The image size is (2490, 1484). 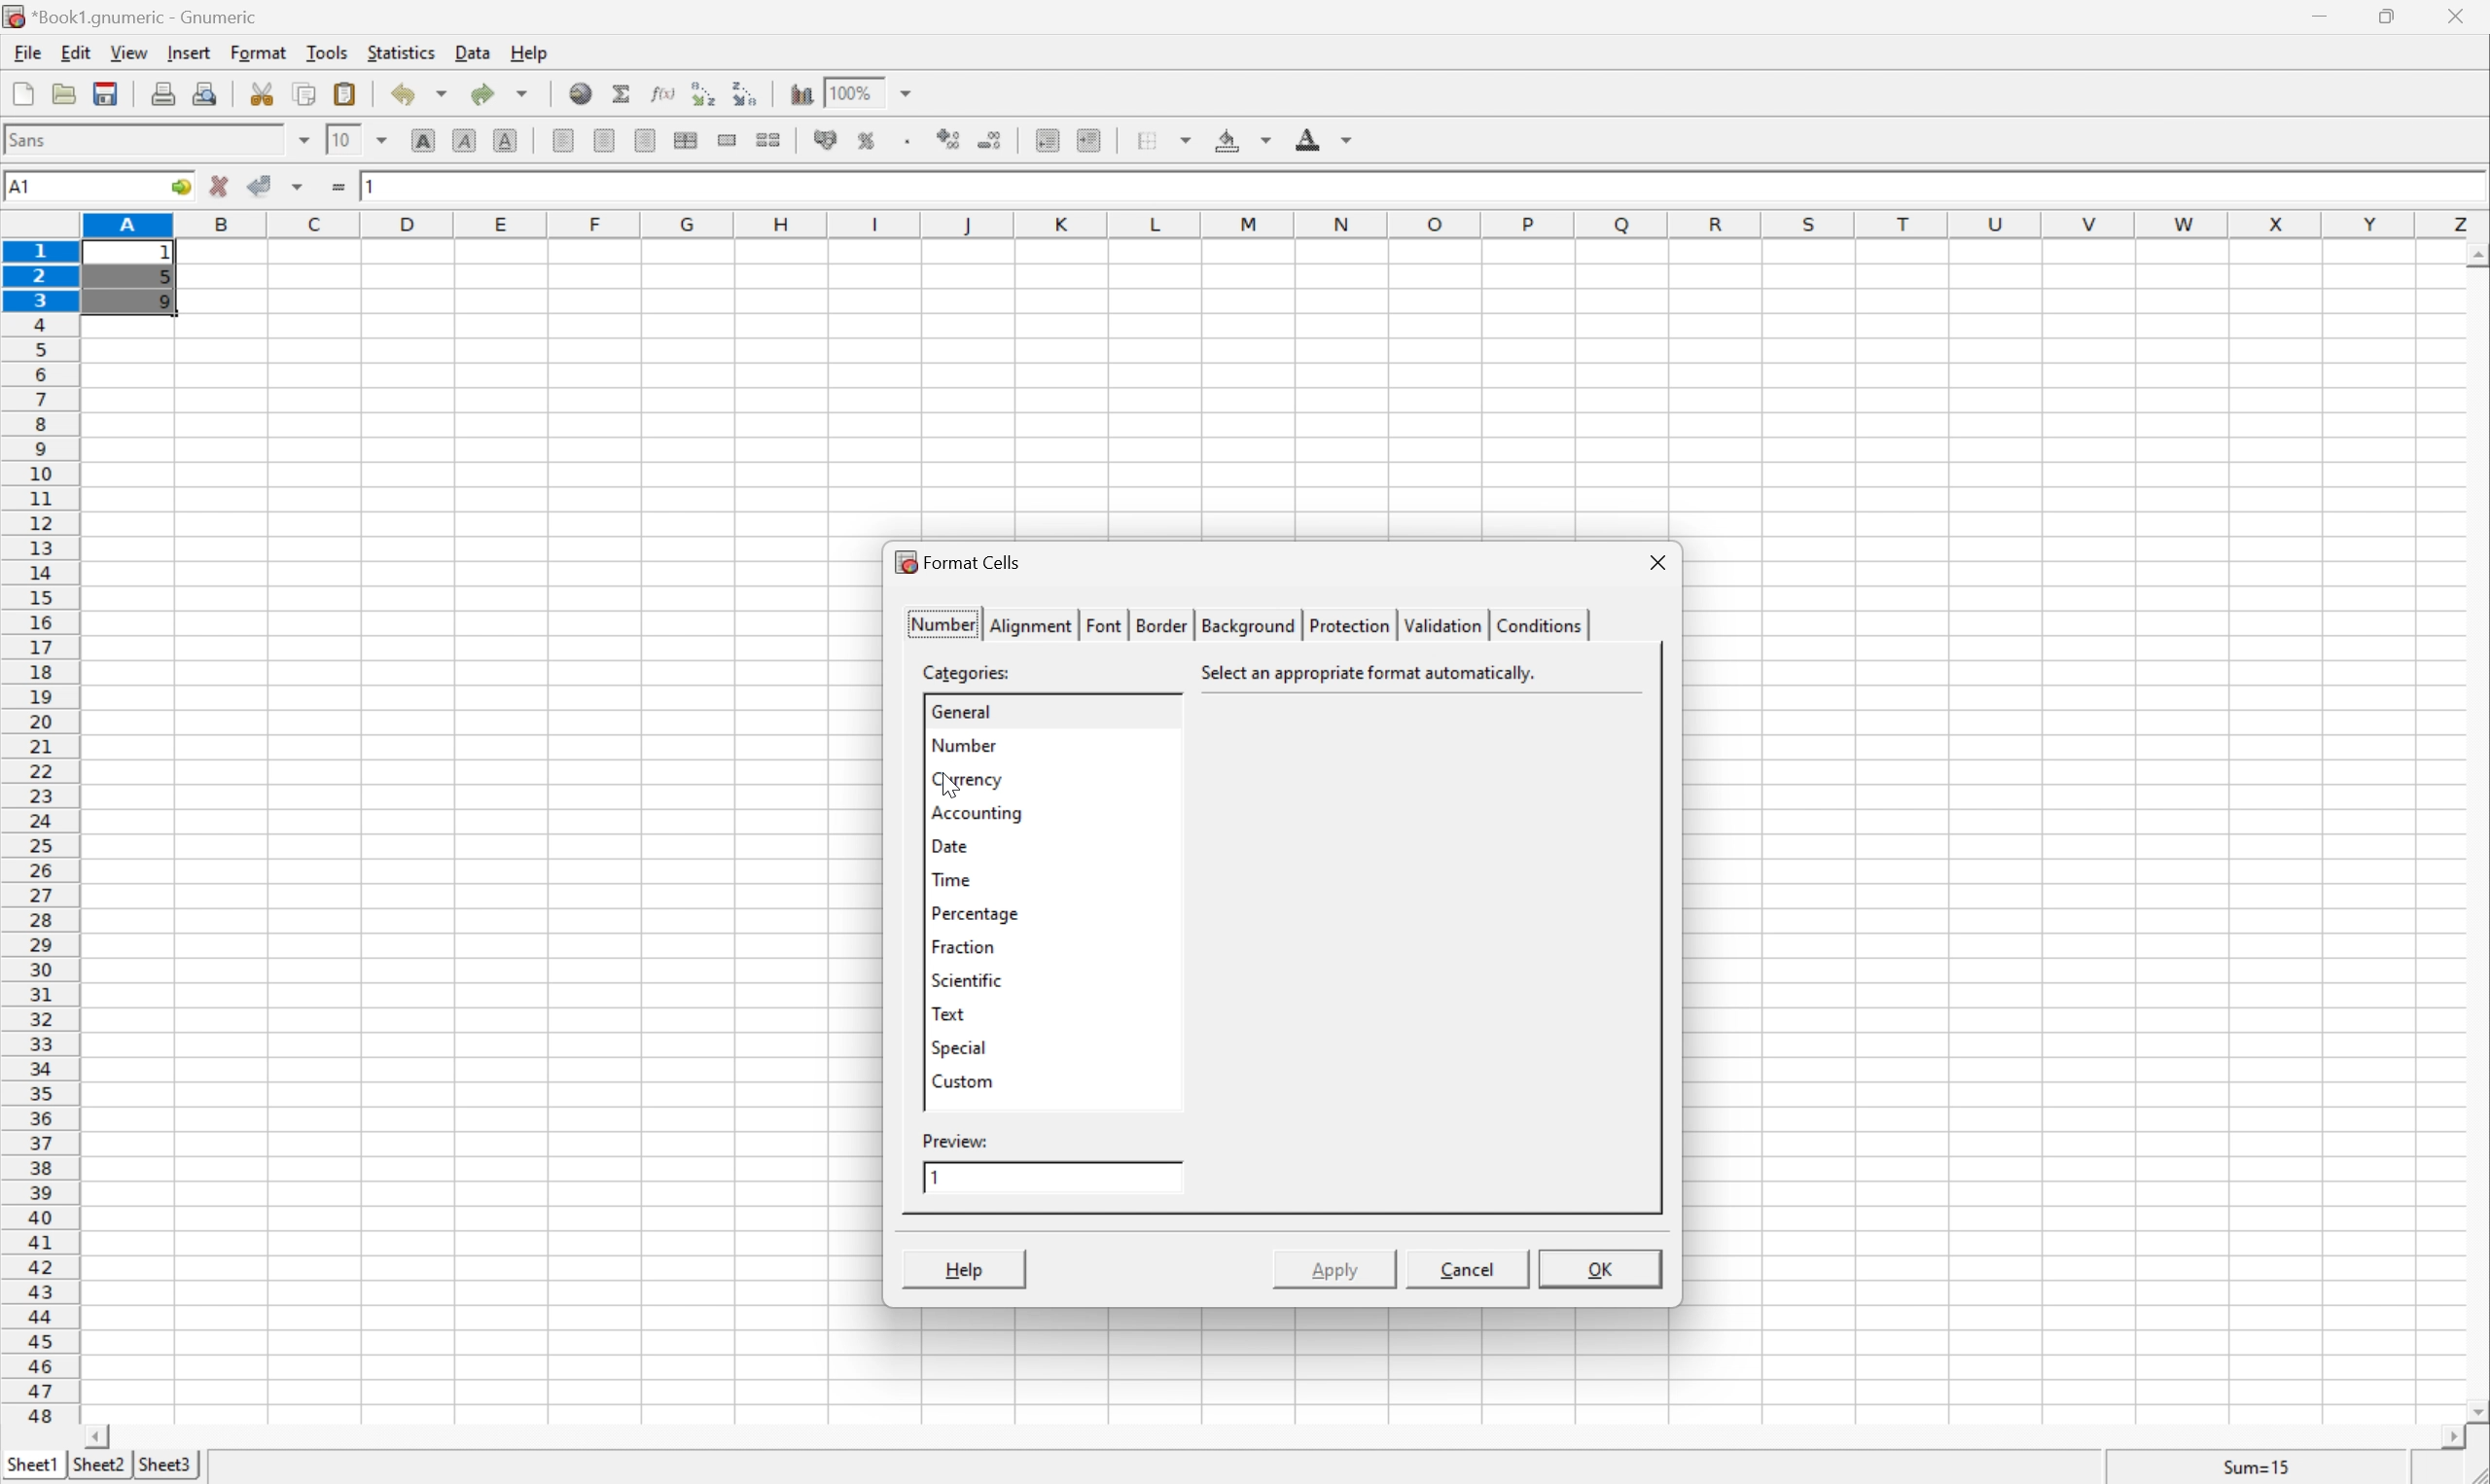 I want to click on column names, so click(x=1289, y=226).